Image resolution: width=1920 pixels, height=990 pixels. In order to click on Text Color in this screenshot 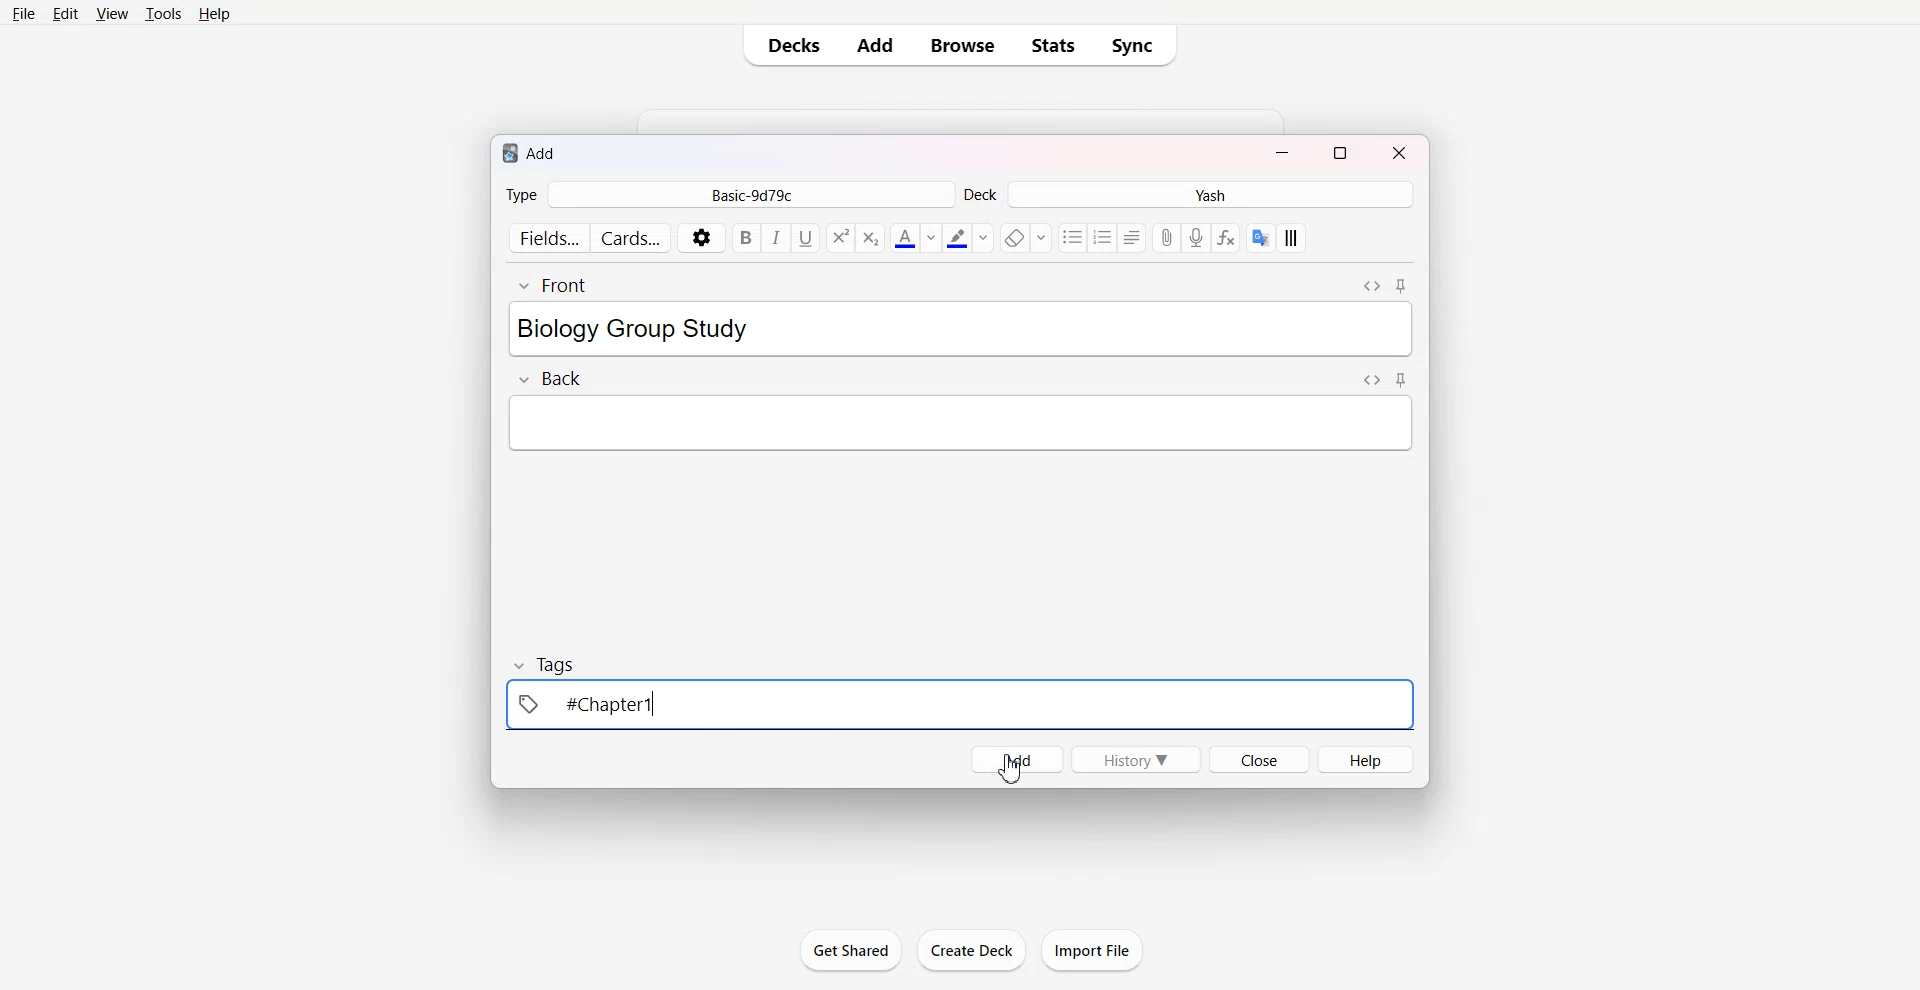, I will do `click(914, 238)`.